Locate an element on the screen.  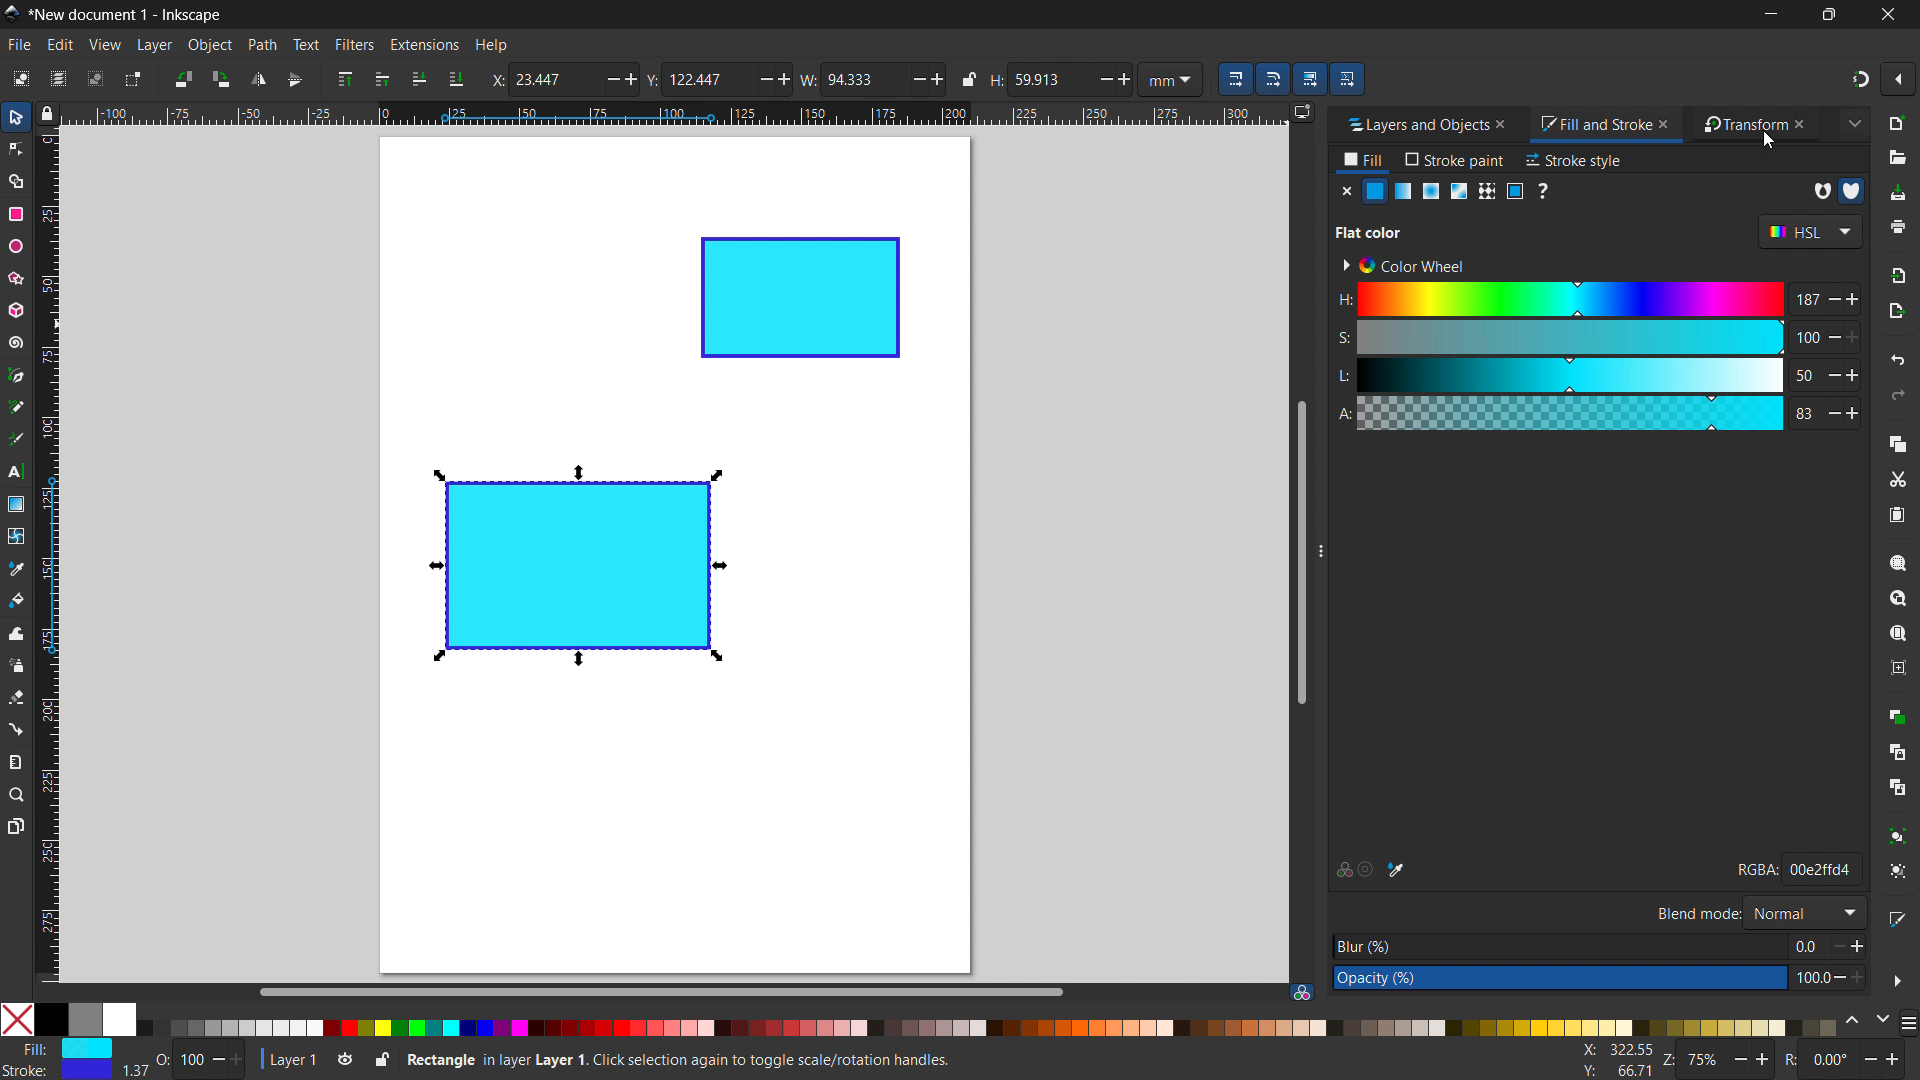
A: 83 is located at coordinates (1595, 412).